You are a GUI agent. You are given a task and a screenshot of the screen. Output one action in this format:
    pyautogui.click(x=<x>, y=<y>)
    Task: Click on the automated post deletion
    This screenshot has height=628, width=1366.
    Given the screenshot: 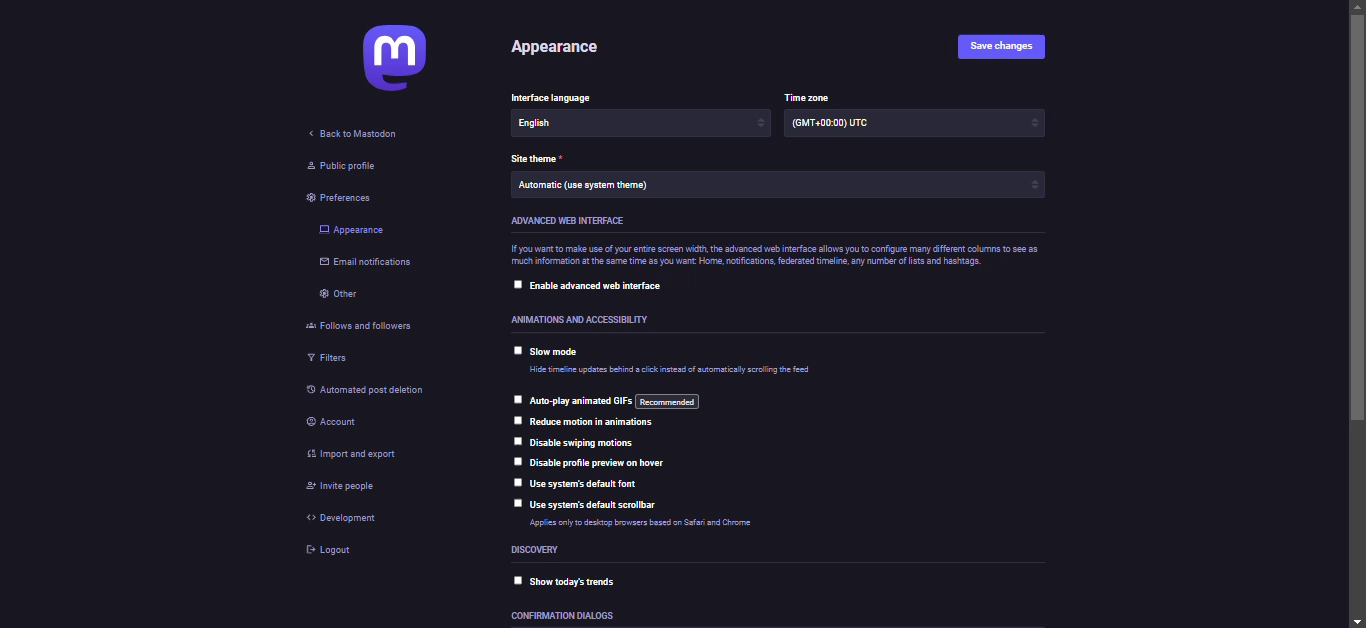 What is the action you would take?
    pyautogui.click(x=385, y=392)
    